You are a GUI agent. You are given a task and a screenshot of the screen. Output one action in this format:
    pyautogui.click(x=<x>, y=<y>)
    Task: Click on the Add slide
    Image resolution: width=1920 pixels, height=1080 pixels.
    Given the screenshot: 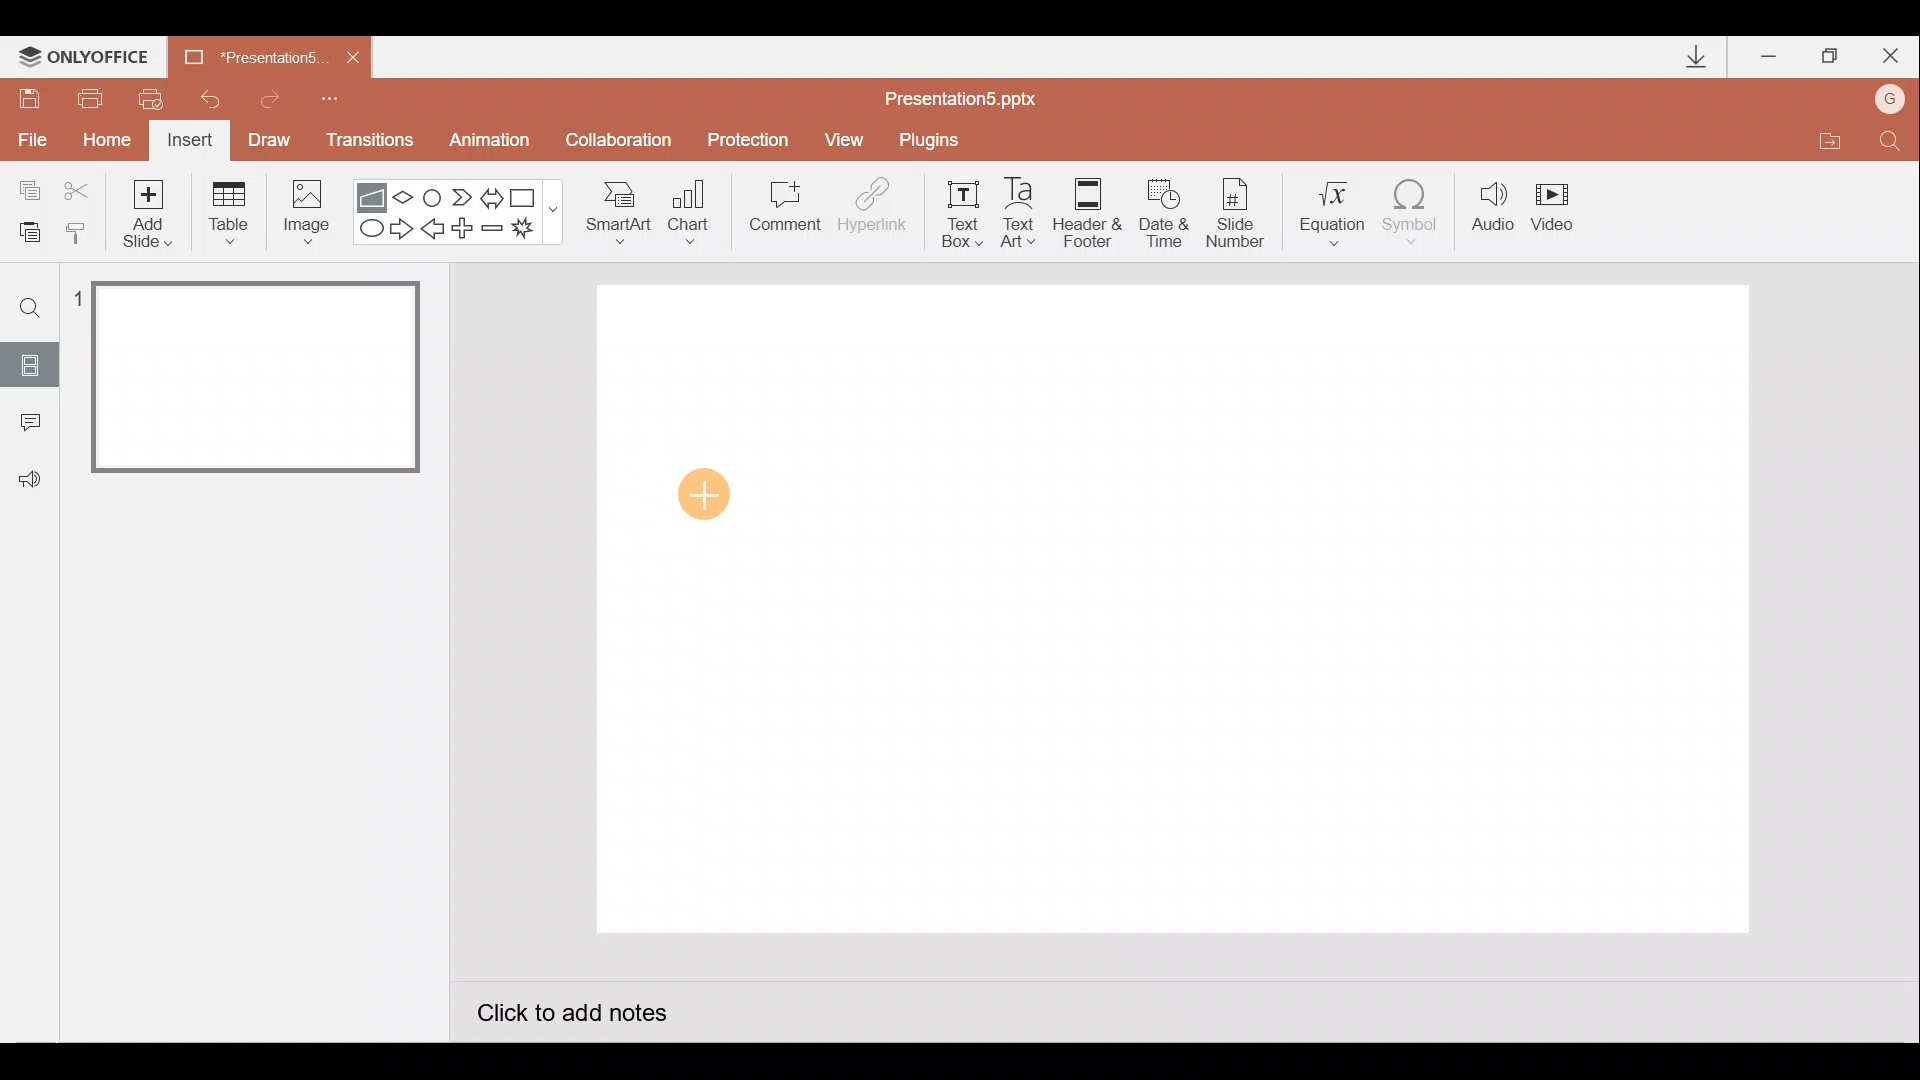 What is the action you would take?
    pyautogui.click(x=152, y=209)
    